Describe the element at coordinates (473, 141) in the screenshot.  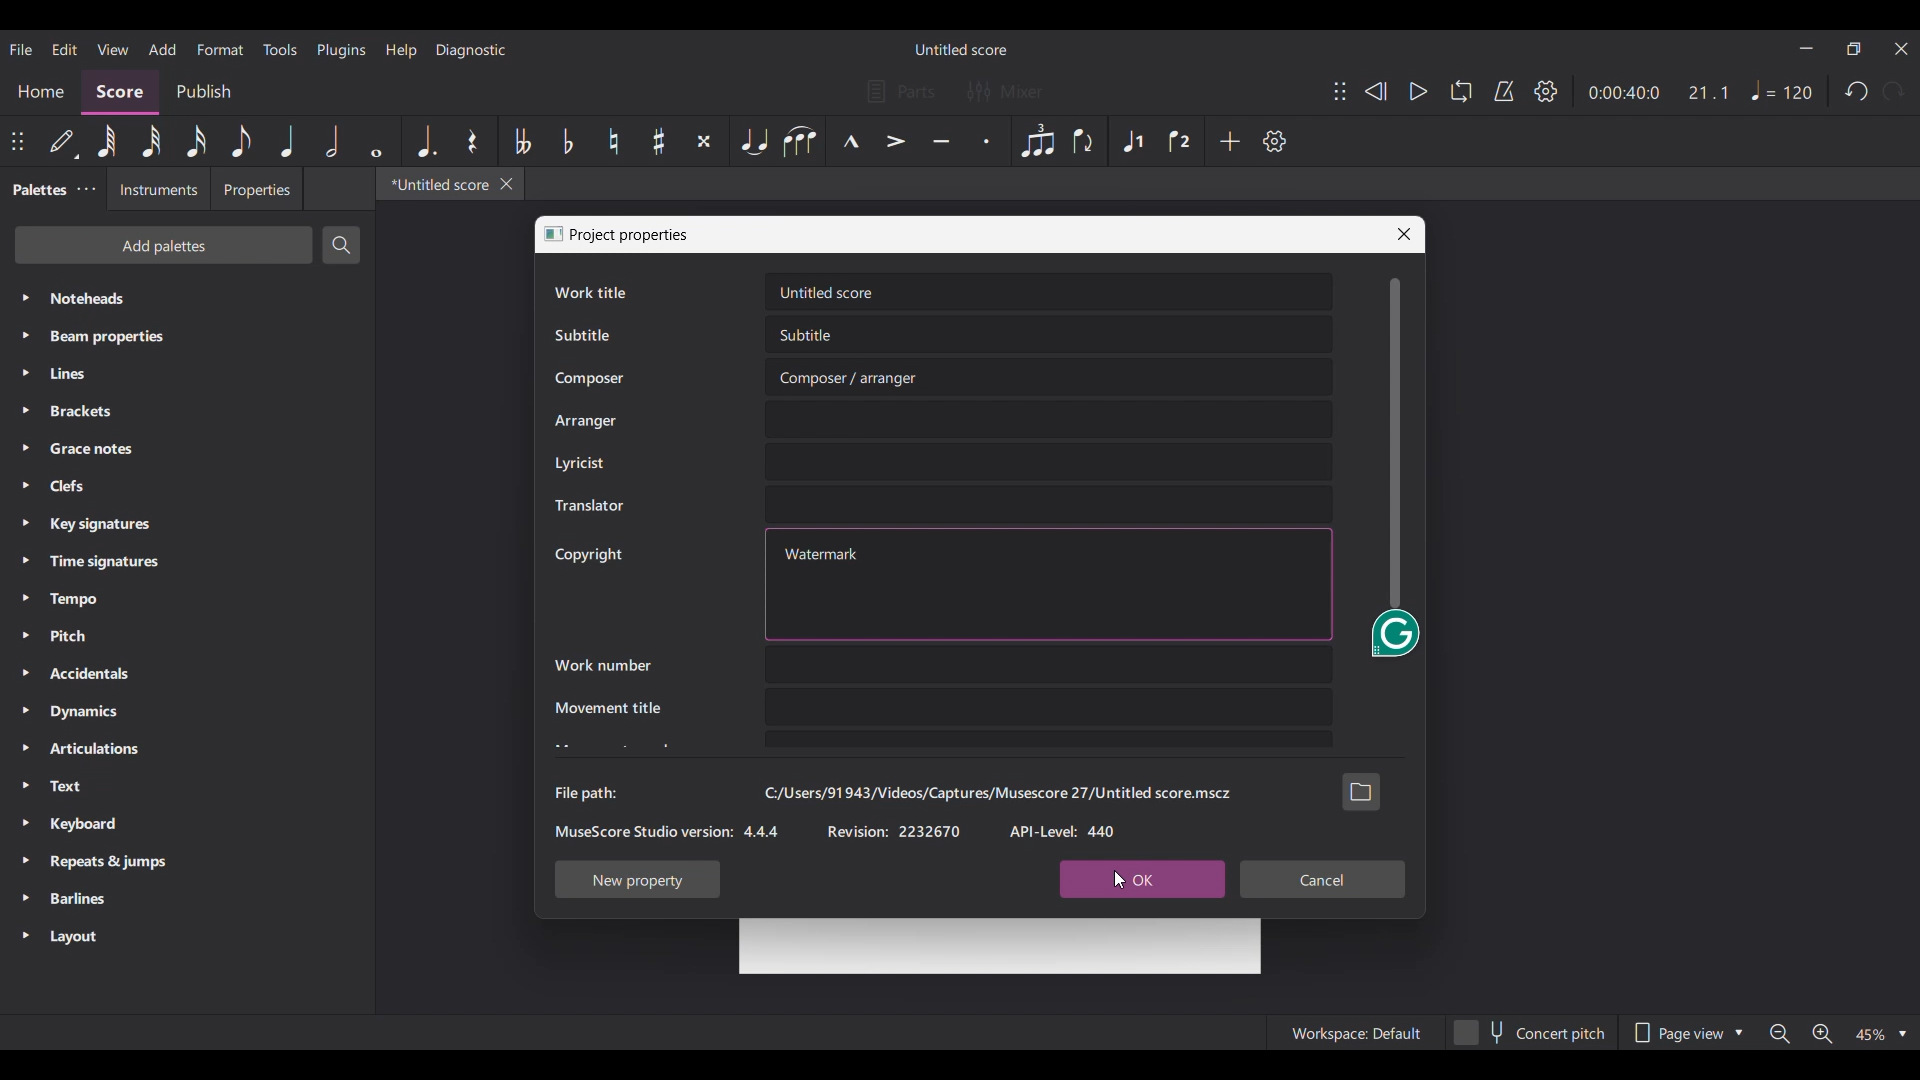
I see `Rest` at that location.